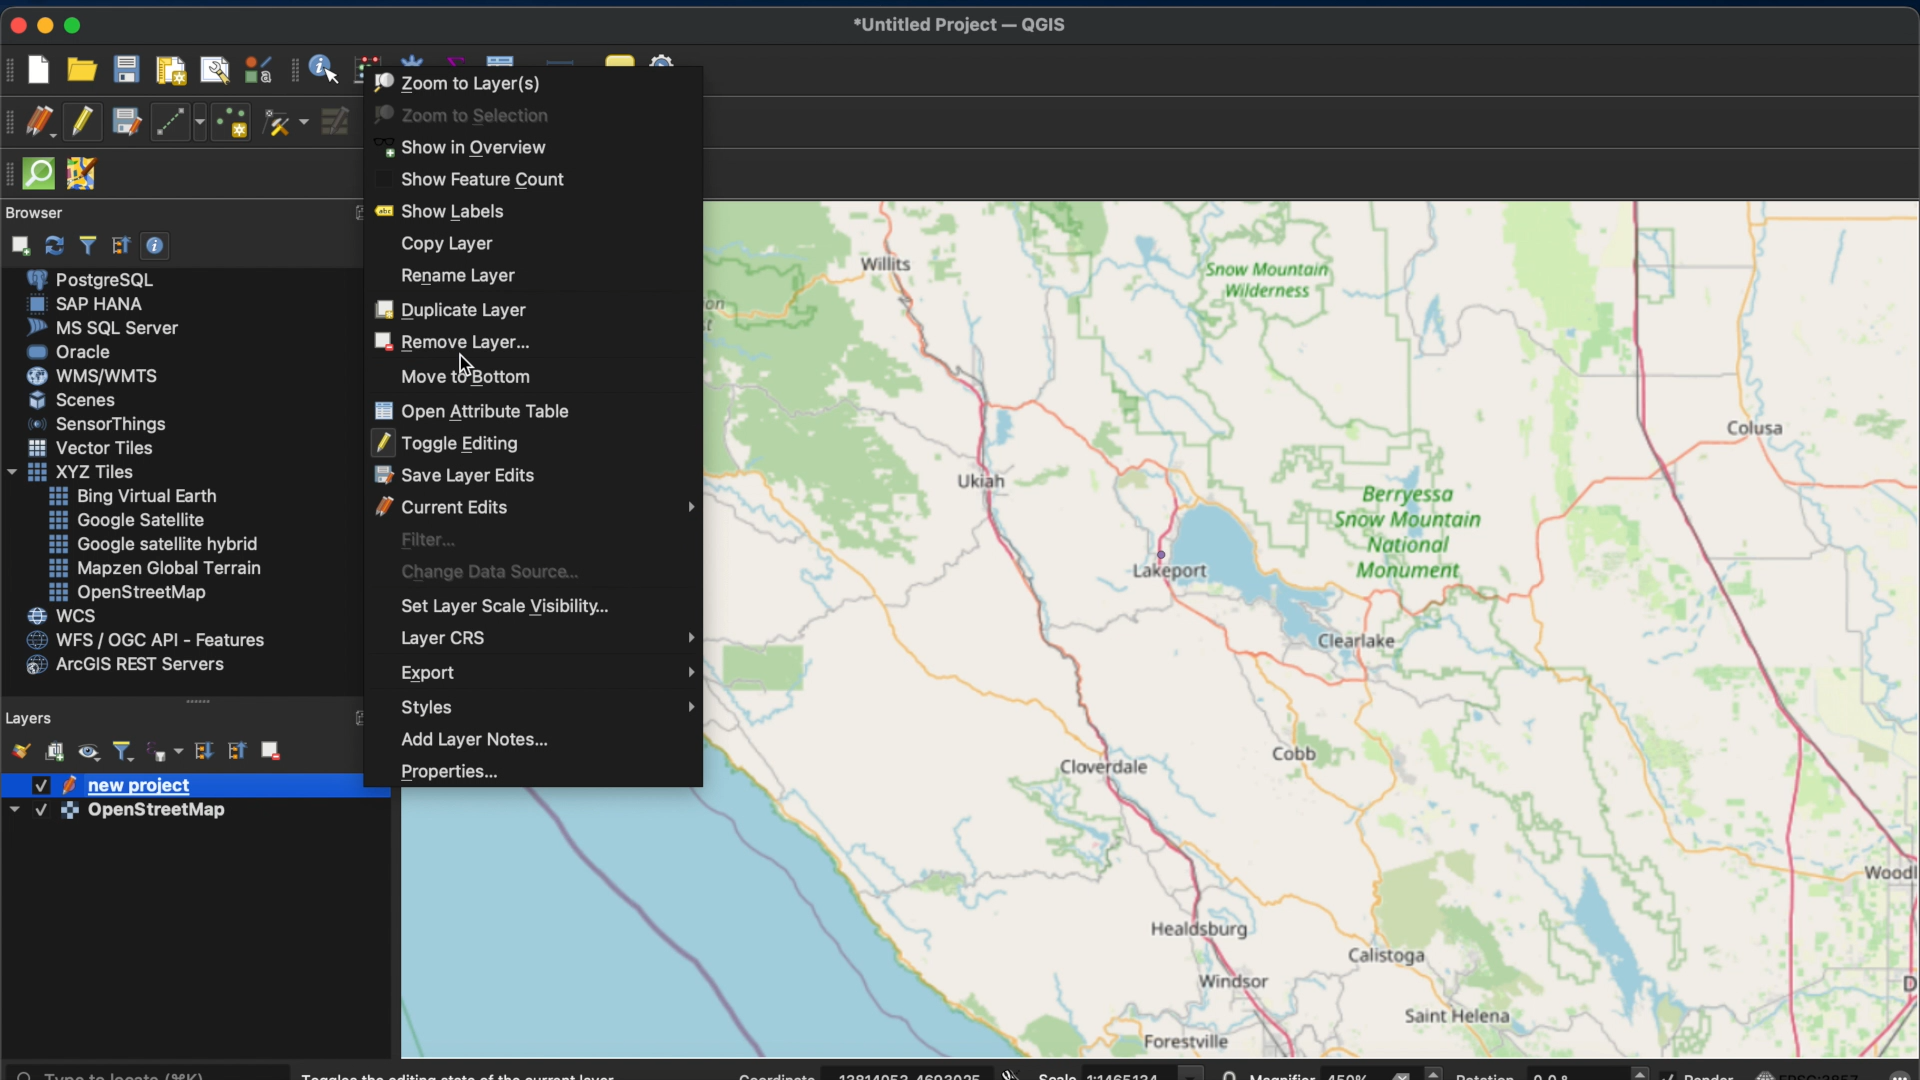  What do you see at coordinates (110, 785) in the screenshot?
I see `new project layer` at bounding box center [110, 785].